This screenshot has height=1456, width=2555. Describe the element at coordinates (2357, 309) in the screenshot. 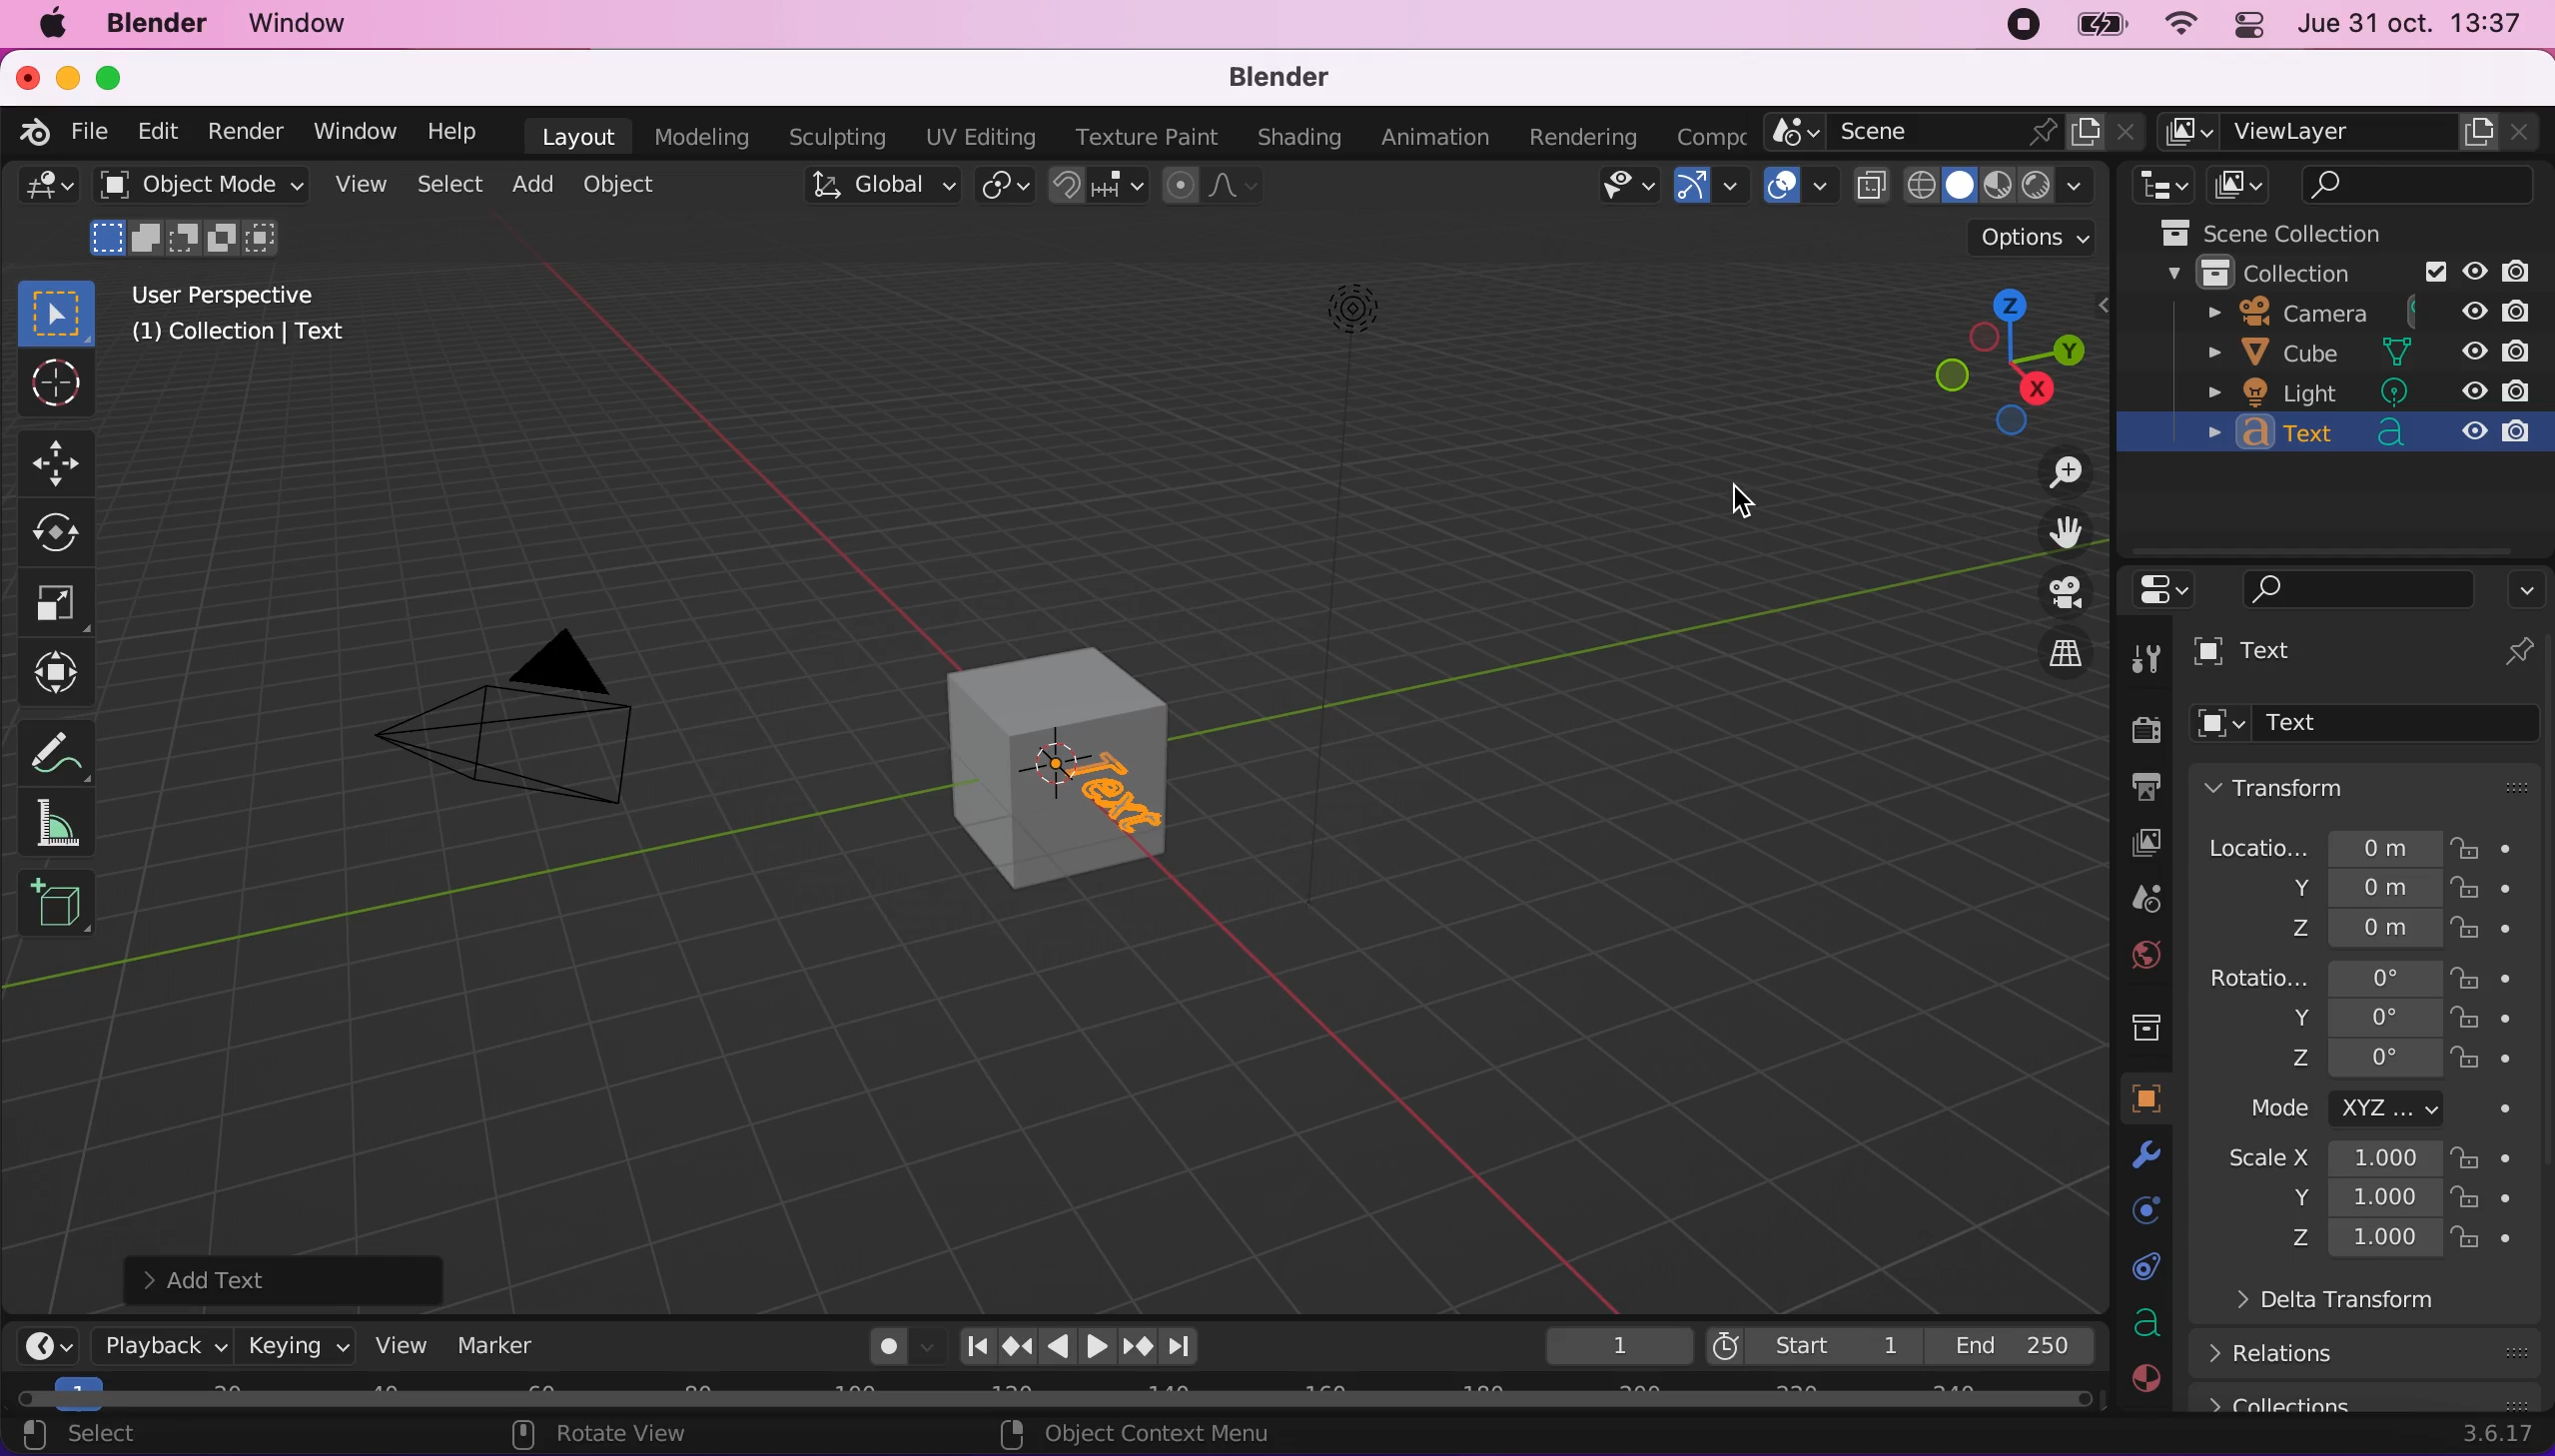

I see `camera` at that location.